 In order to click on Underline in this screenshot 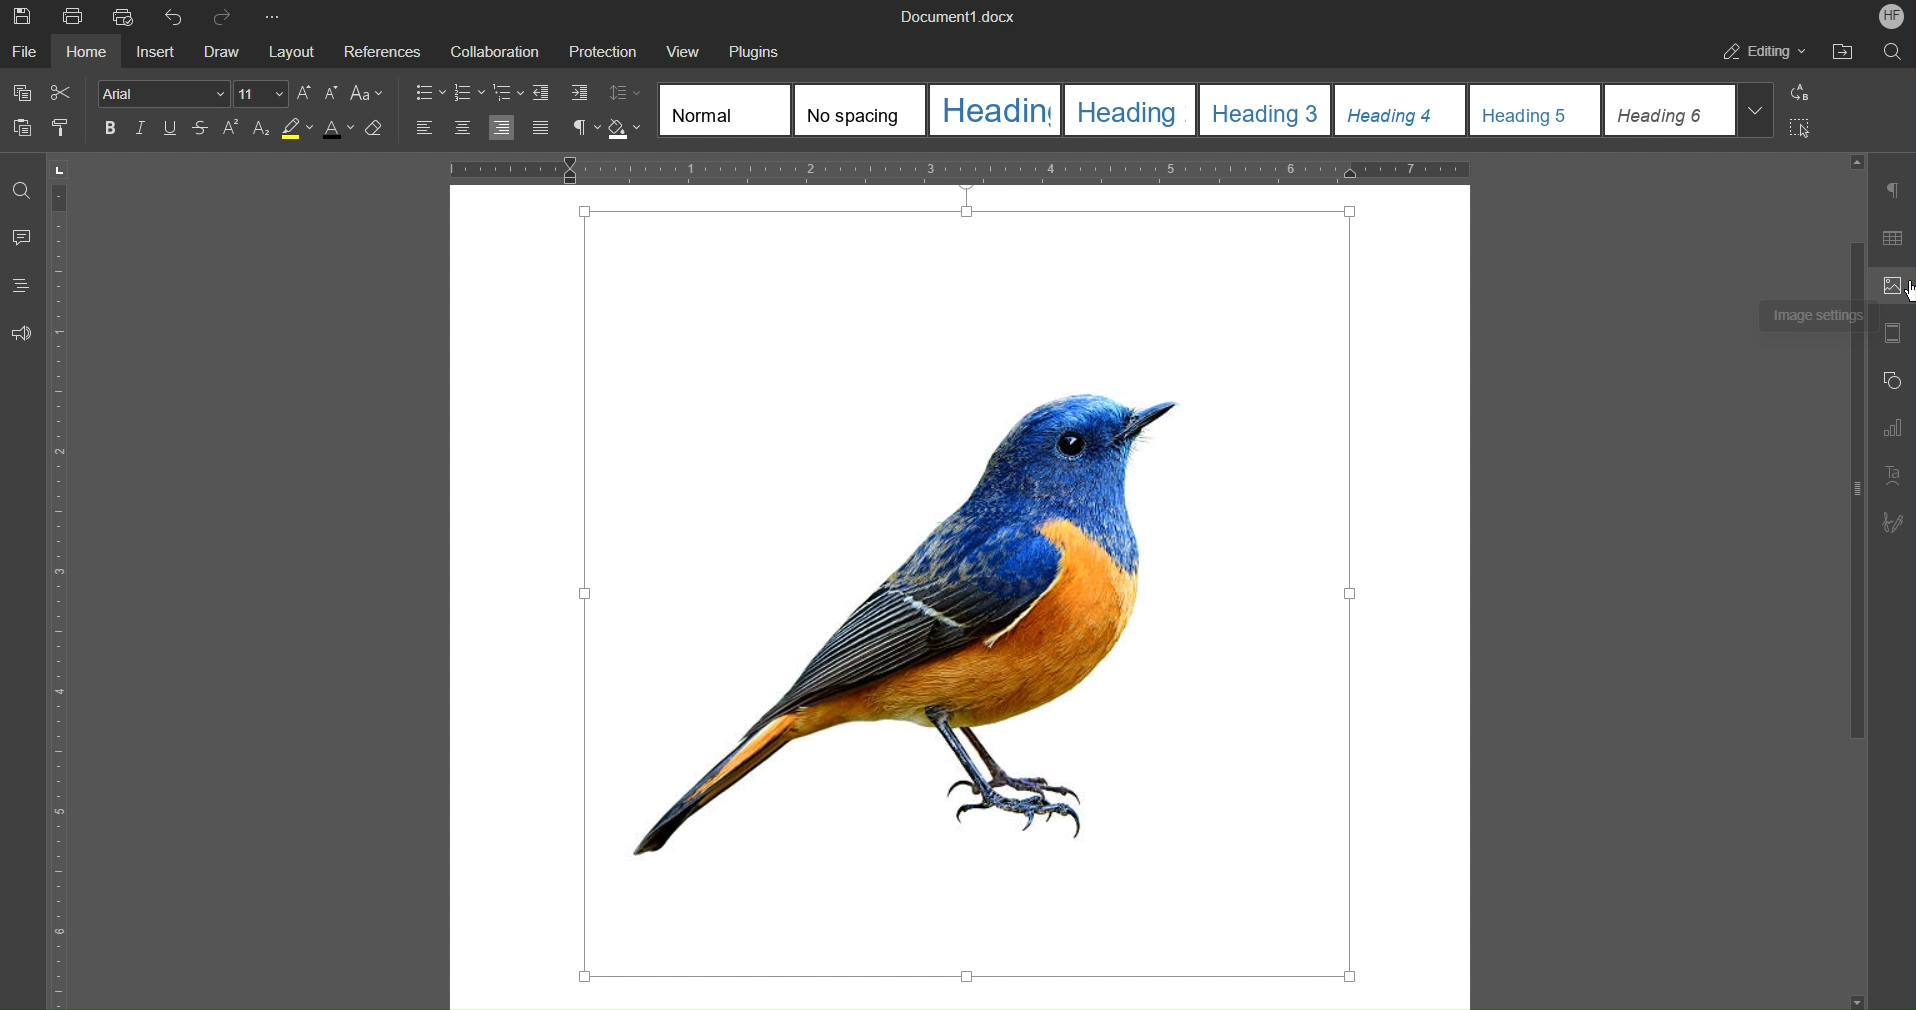, I will do `click(171, 129)`.